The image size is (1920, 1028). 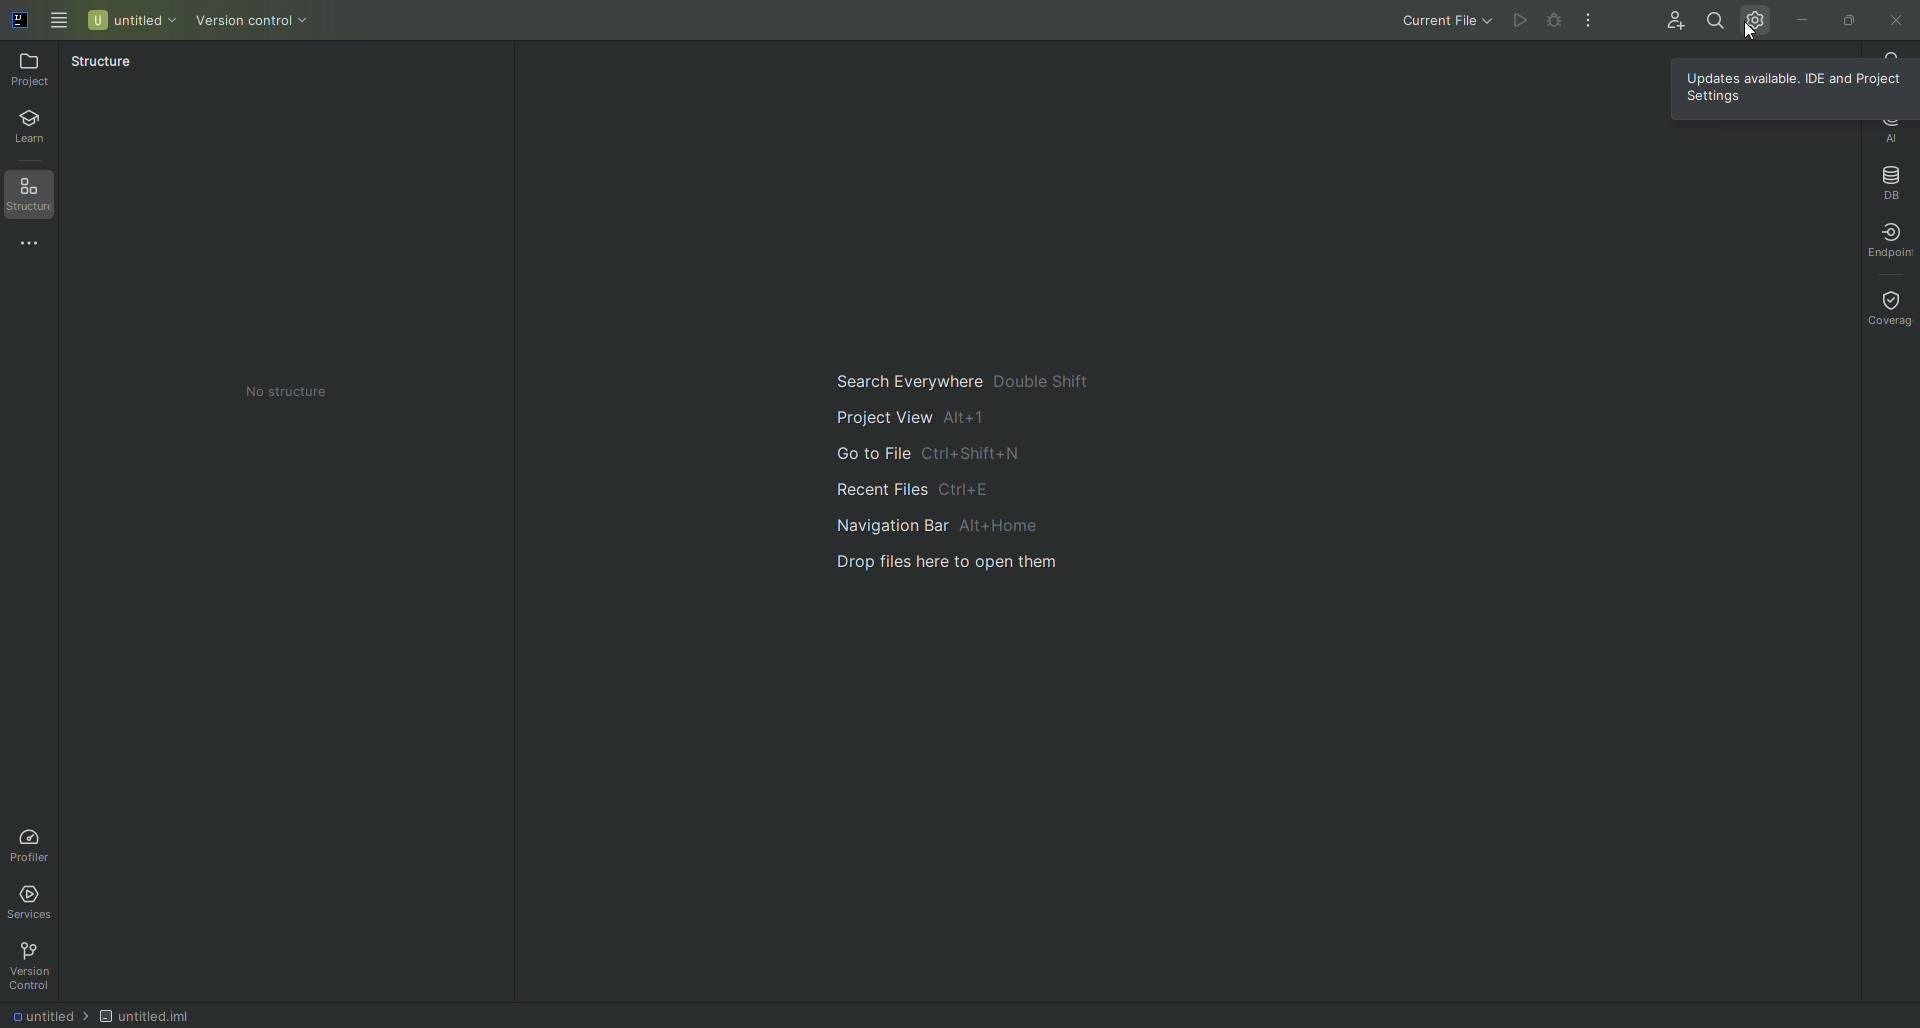 What do you see at coordinates (958, 377) in the screenshot?
I see `Search Everywhere` at bounding box center [958, 377].